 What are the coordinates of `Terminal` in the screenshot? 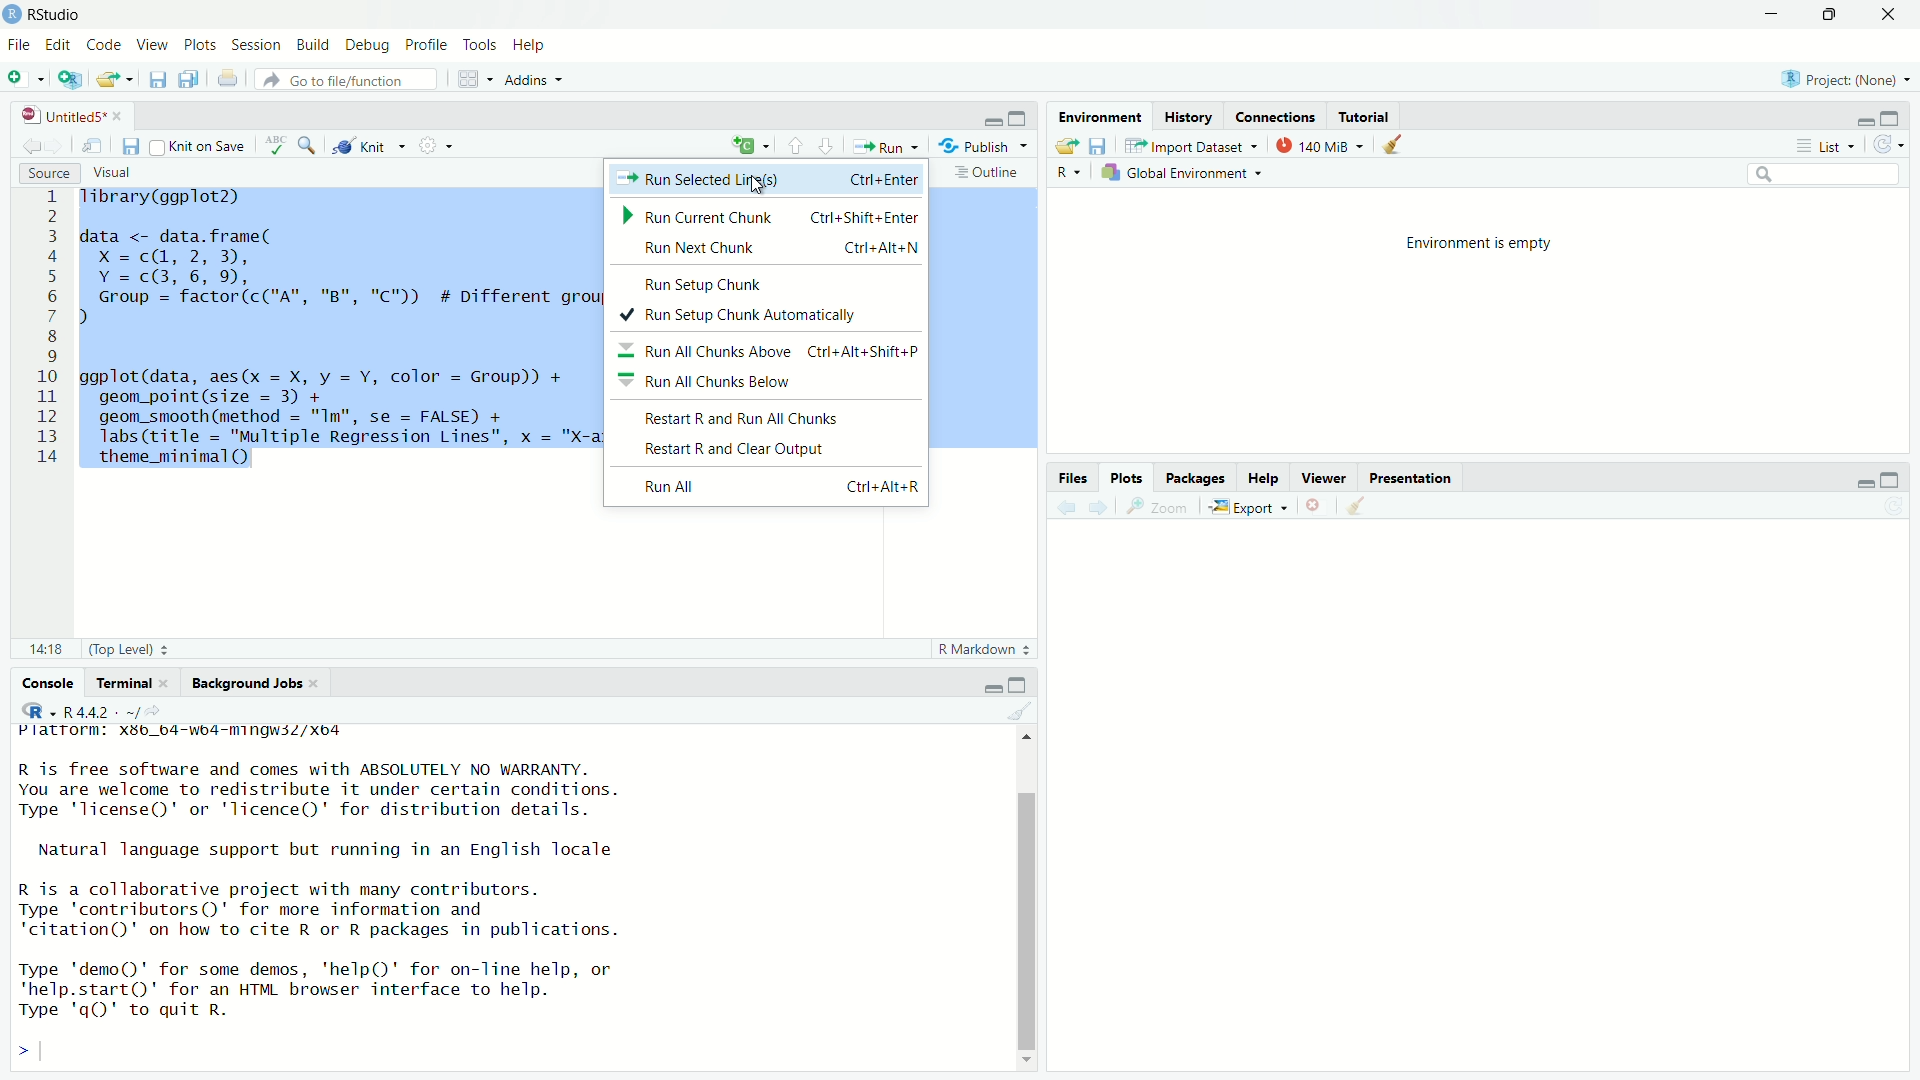 It's located at (119, 680).